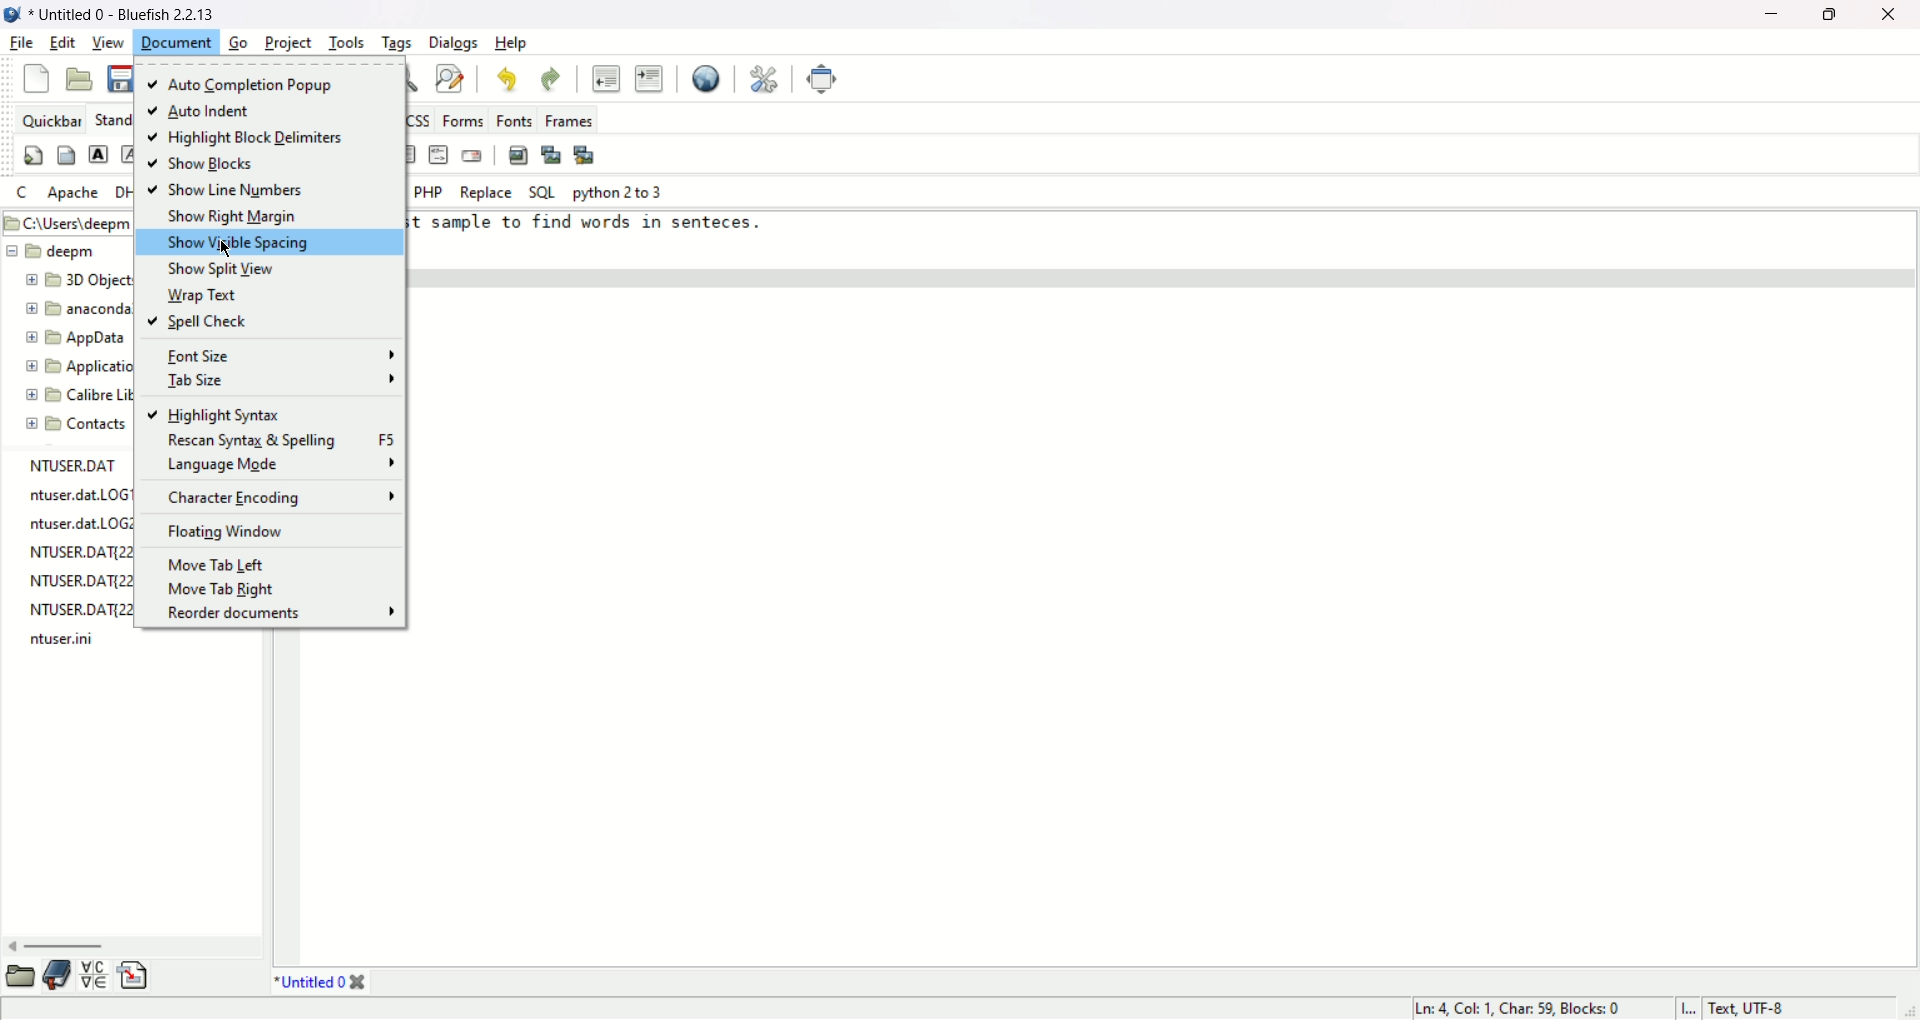 This screenshot has width=1920, height=1020. I want to click on move tab right, so click(229, 590).